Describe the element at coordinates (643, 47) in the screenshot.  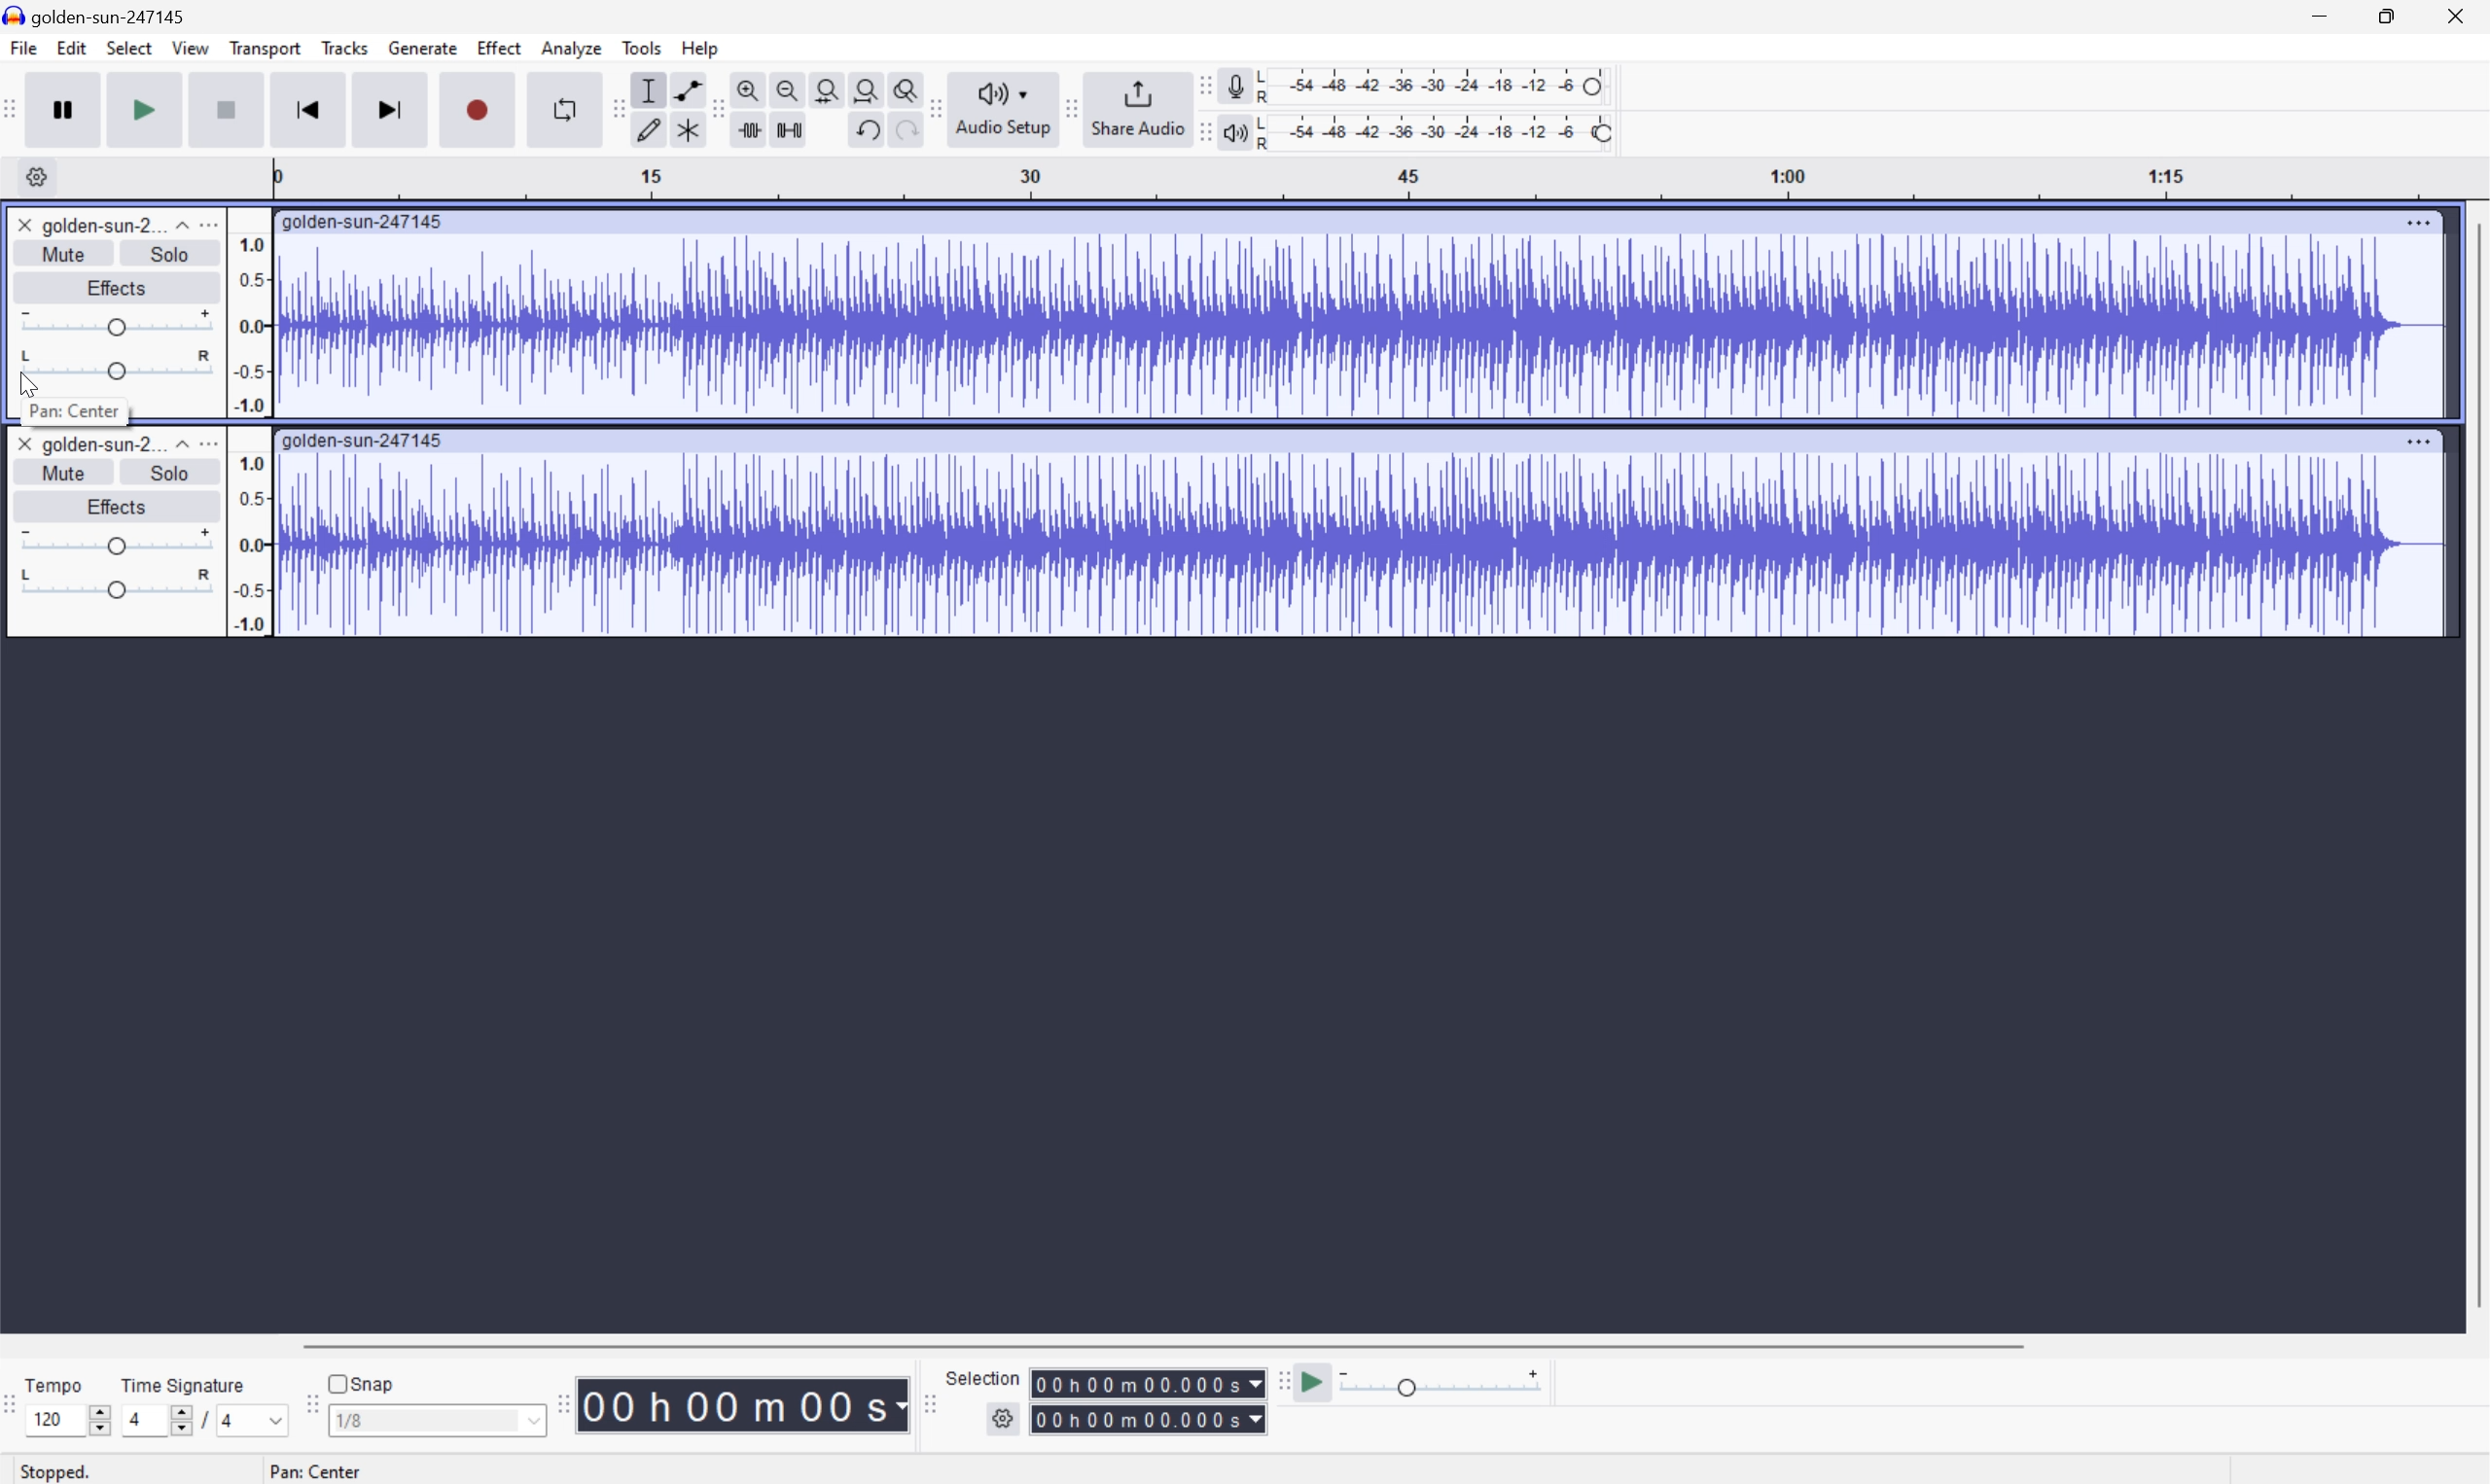
I see `Tools` at that location.